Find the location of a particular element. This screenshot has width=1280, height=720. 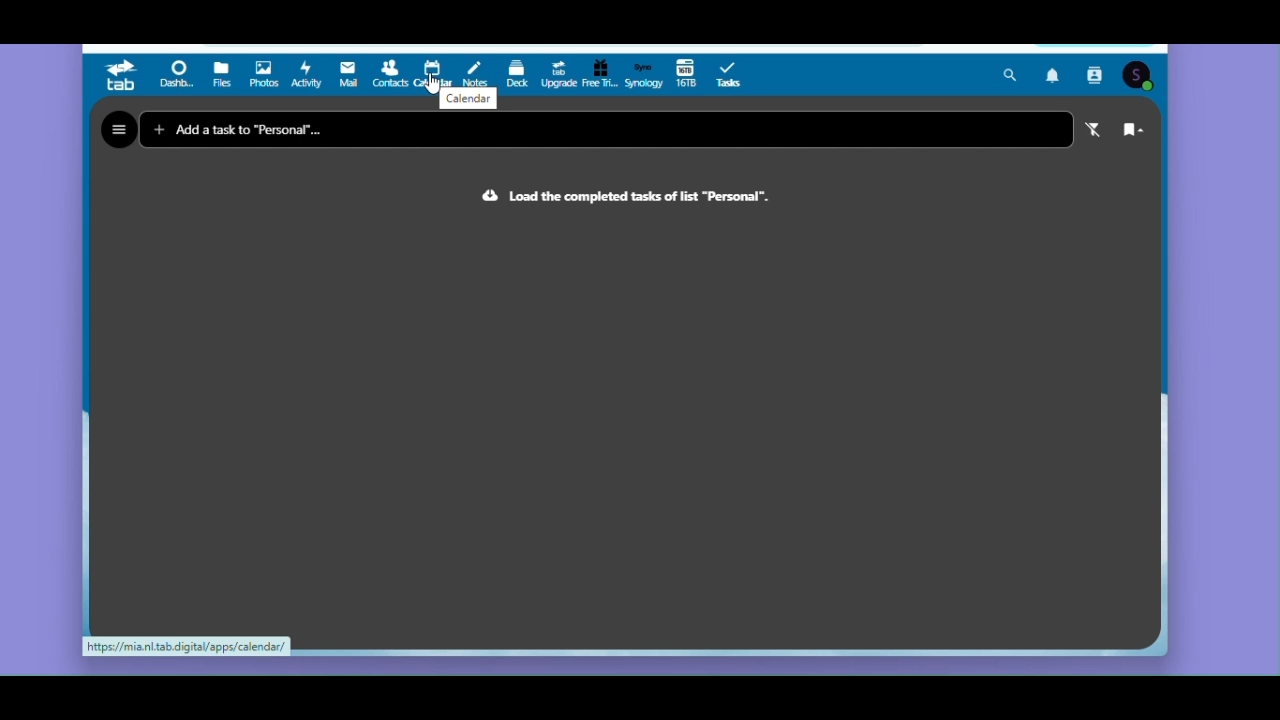

Add a task to "Personal"... is located at coordinates (279, 128).